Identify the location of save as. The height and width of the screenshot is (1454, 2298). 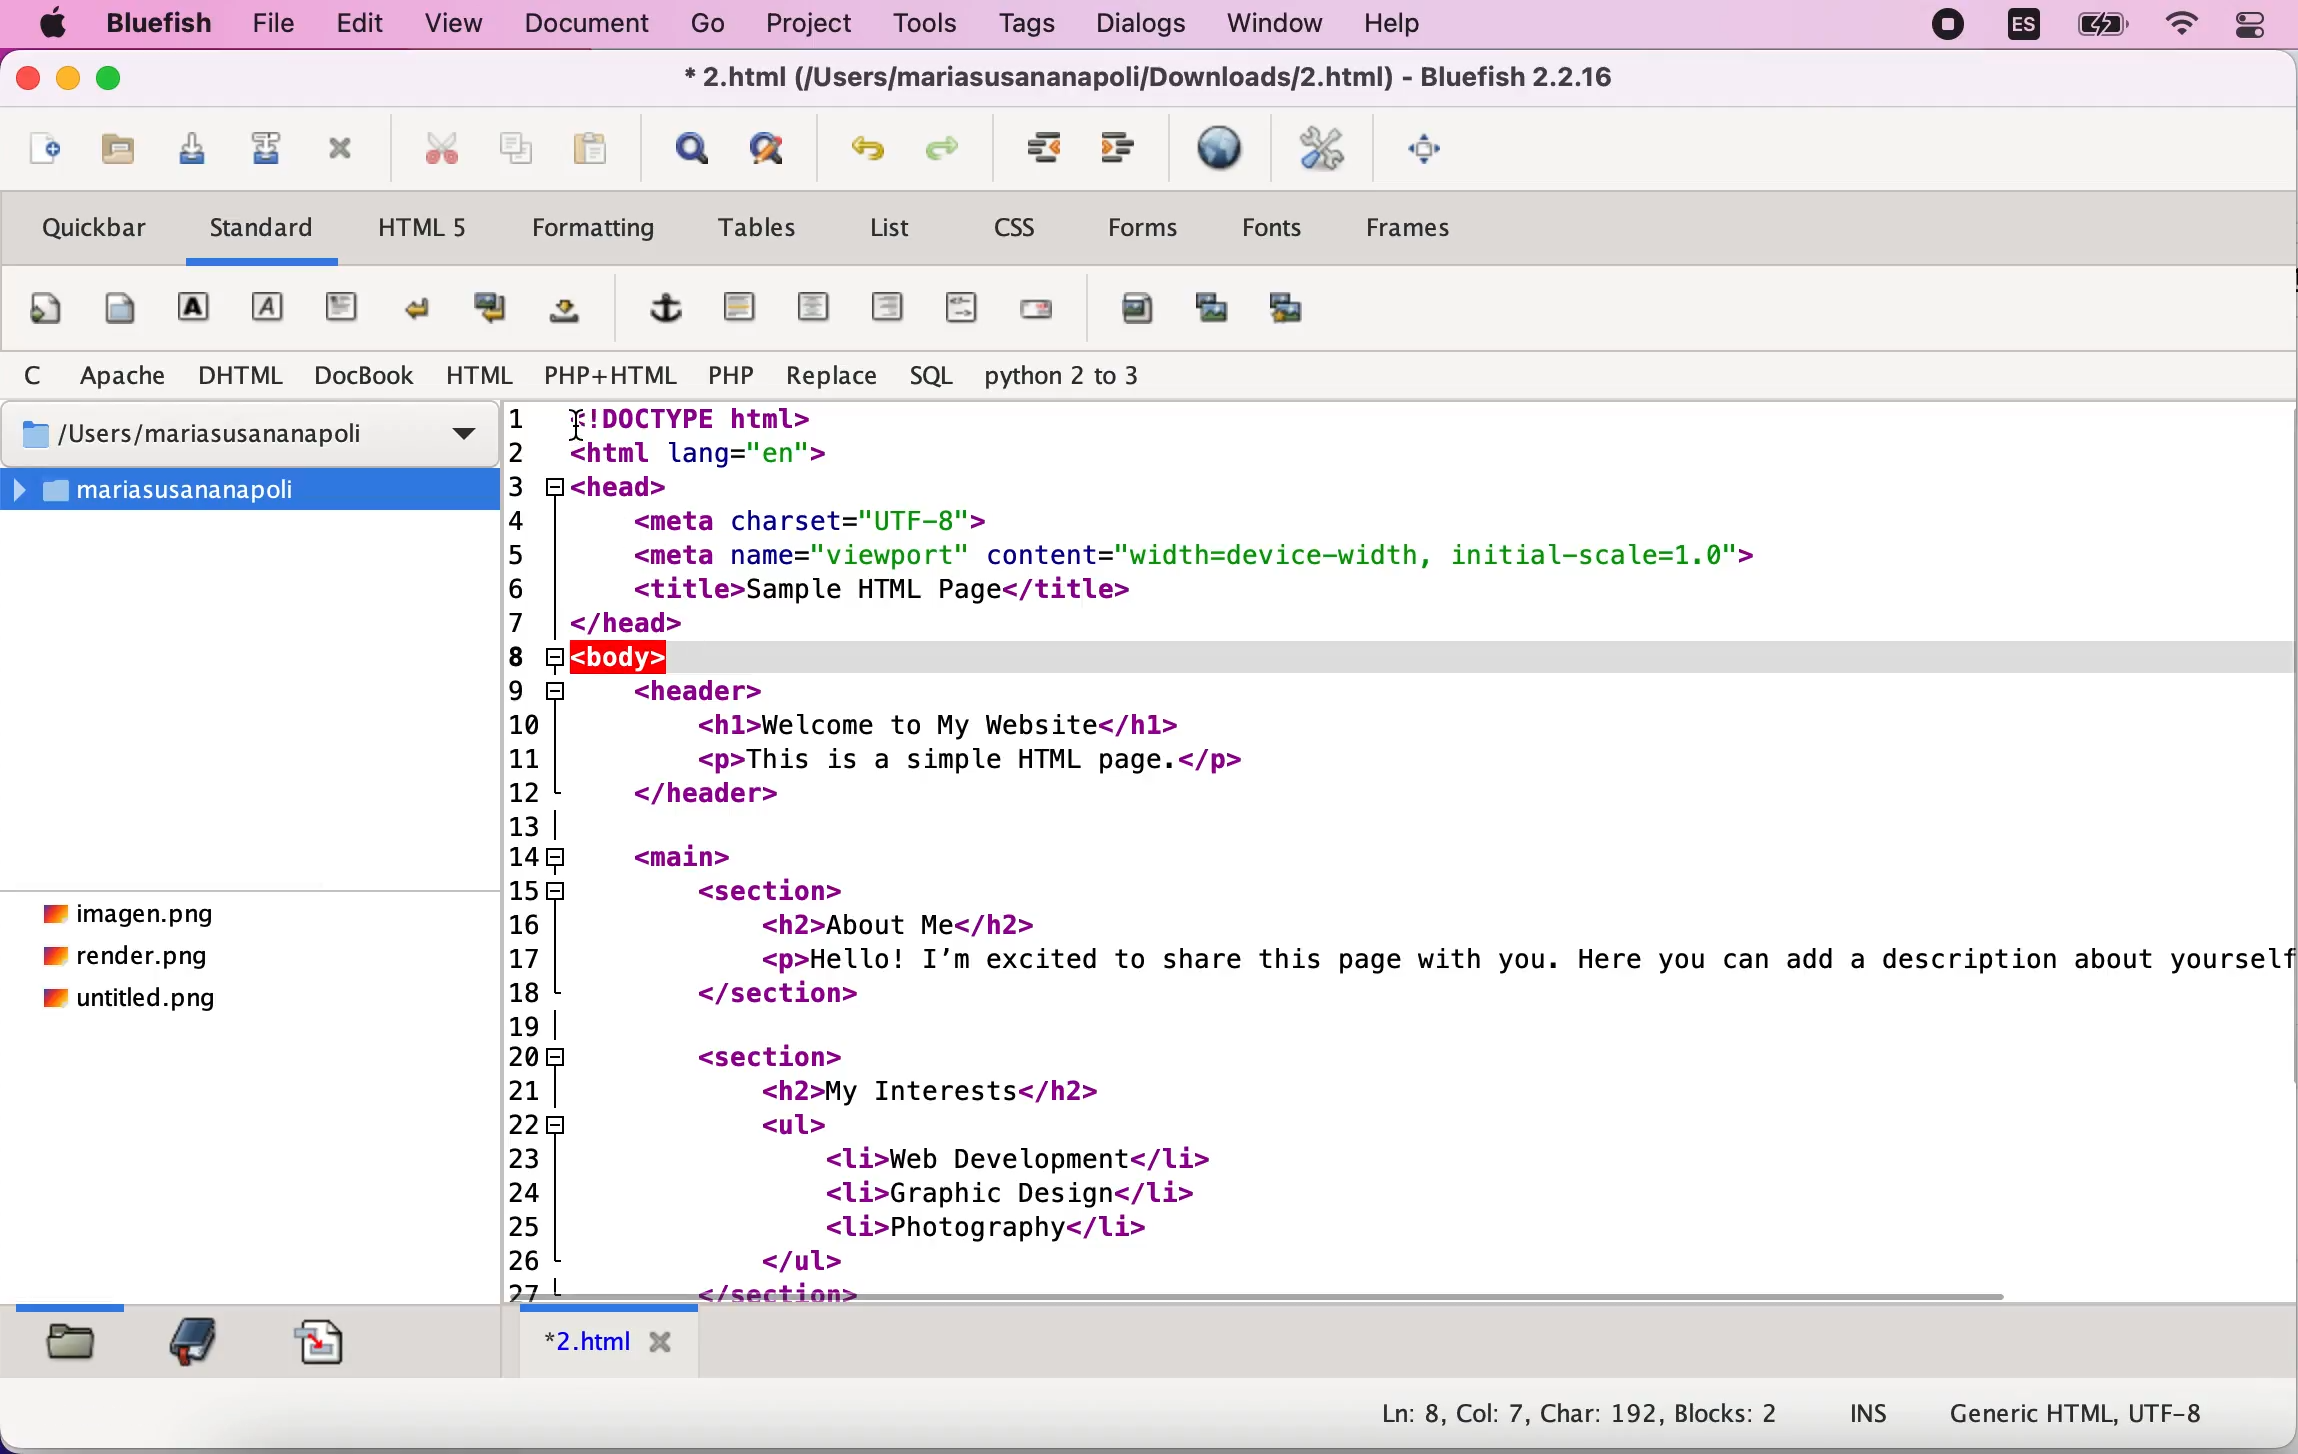
(268, 146).